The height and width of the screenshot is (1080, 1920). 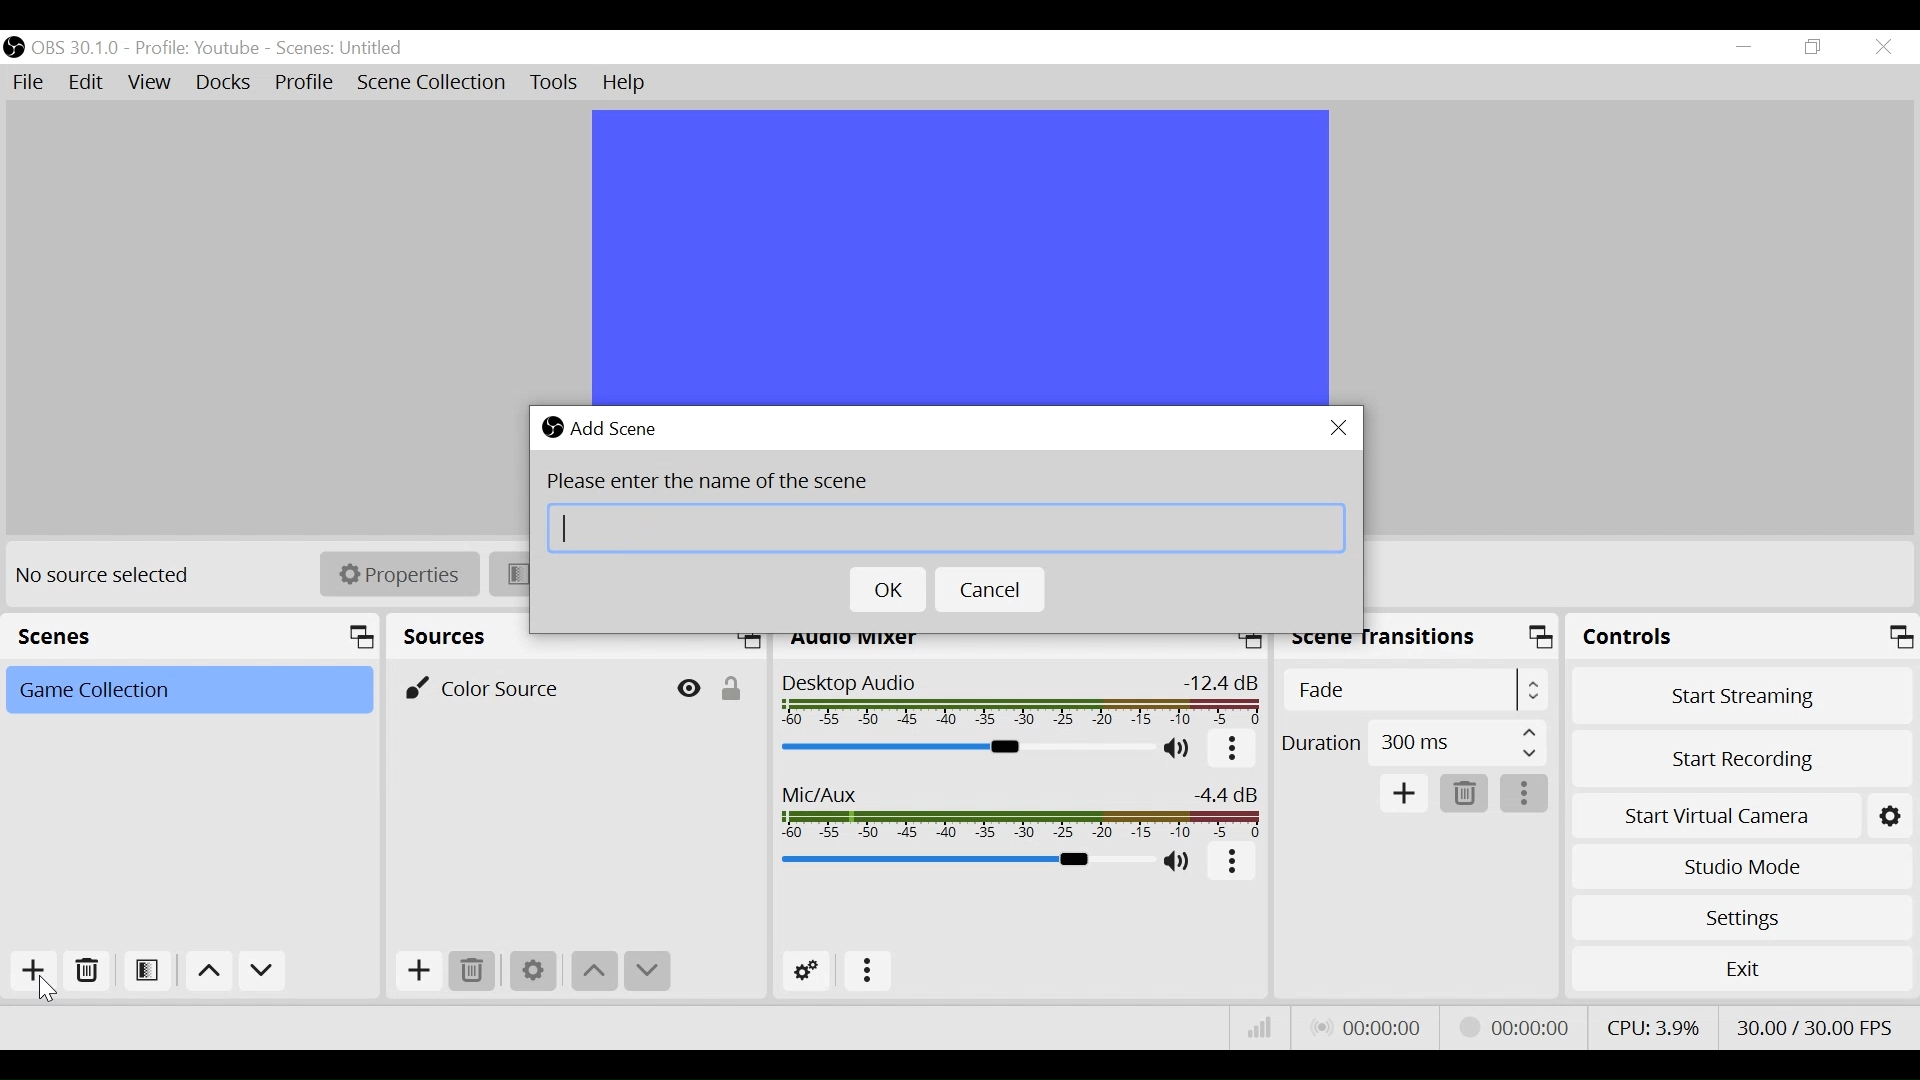 What do you see at coordinates (707, 481) in the screenshot?
I see `Please enter the name of the scene` at bounding box center [707, 481].